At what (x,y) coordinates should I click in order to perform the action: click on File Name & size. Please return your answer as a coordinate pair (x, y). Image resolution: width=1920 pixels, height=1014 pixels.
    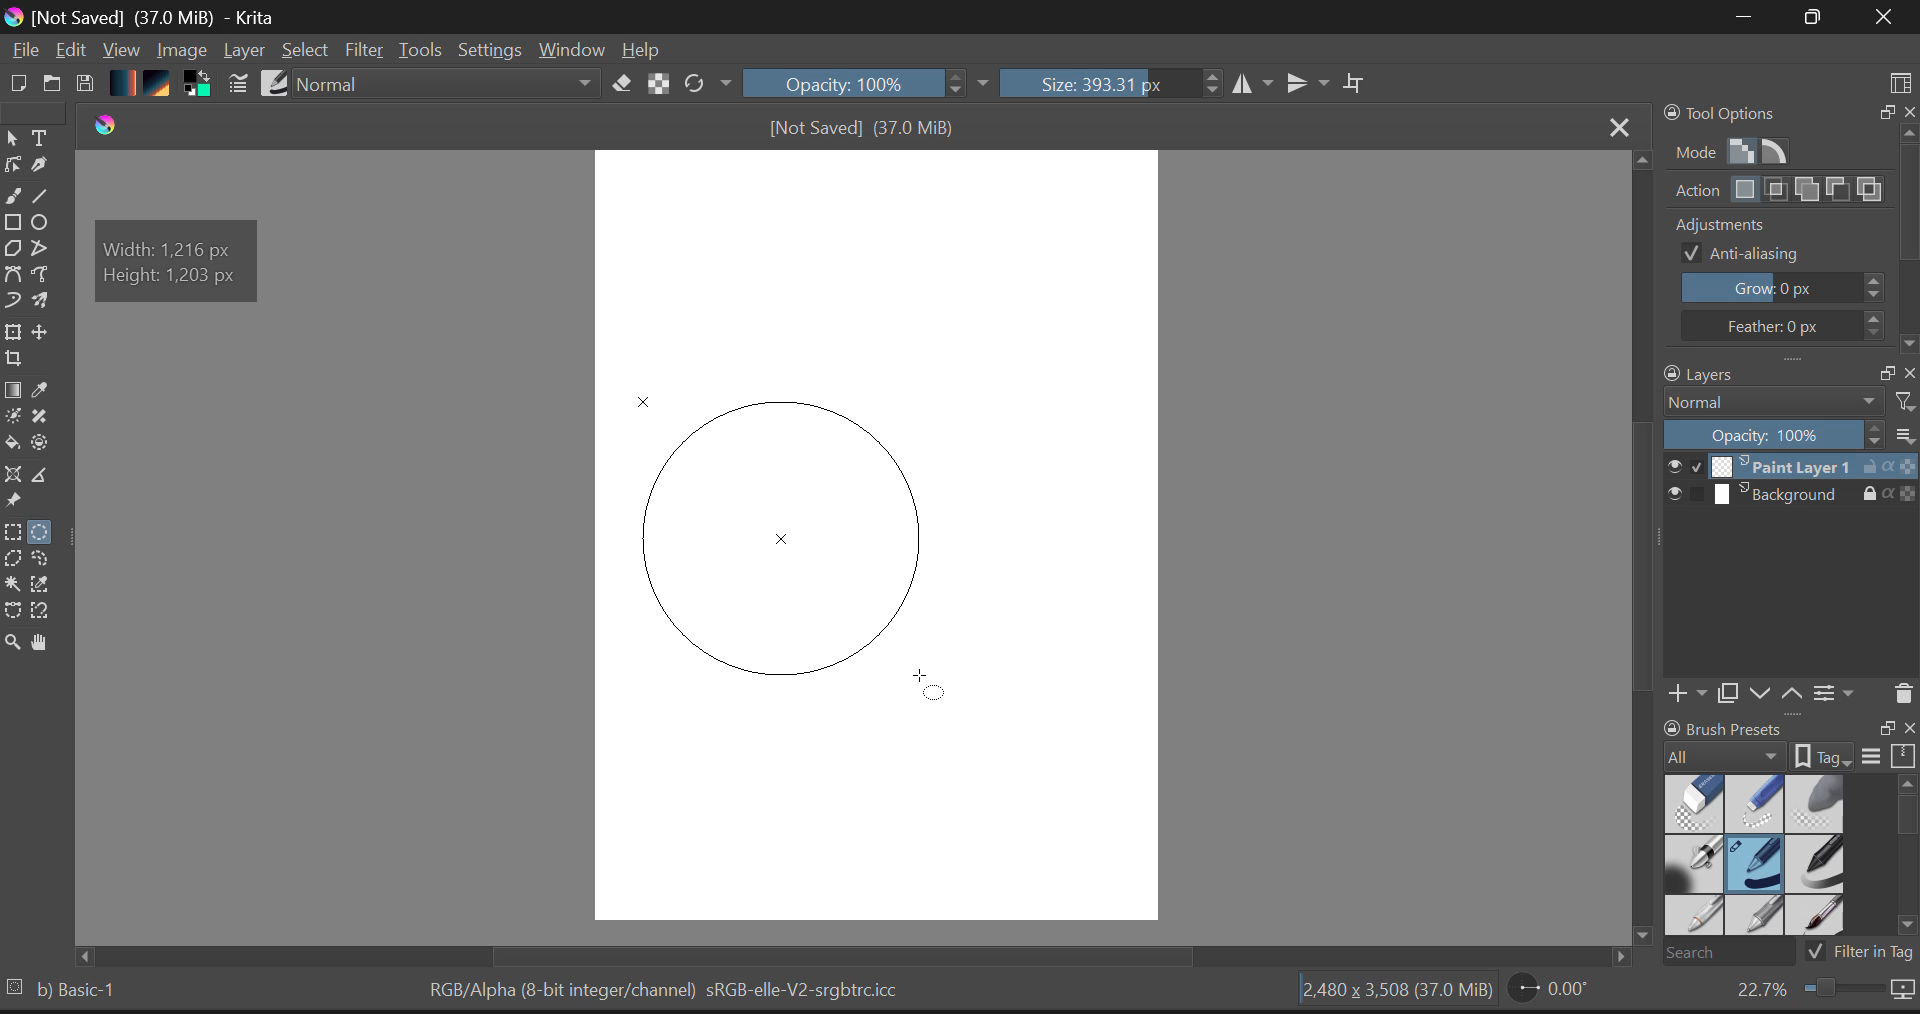
    Looking at the image, I should click on (862, 127).